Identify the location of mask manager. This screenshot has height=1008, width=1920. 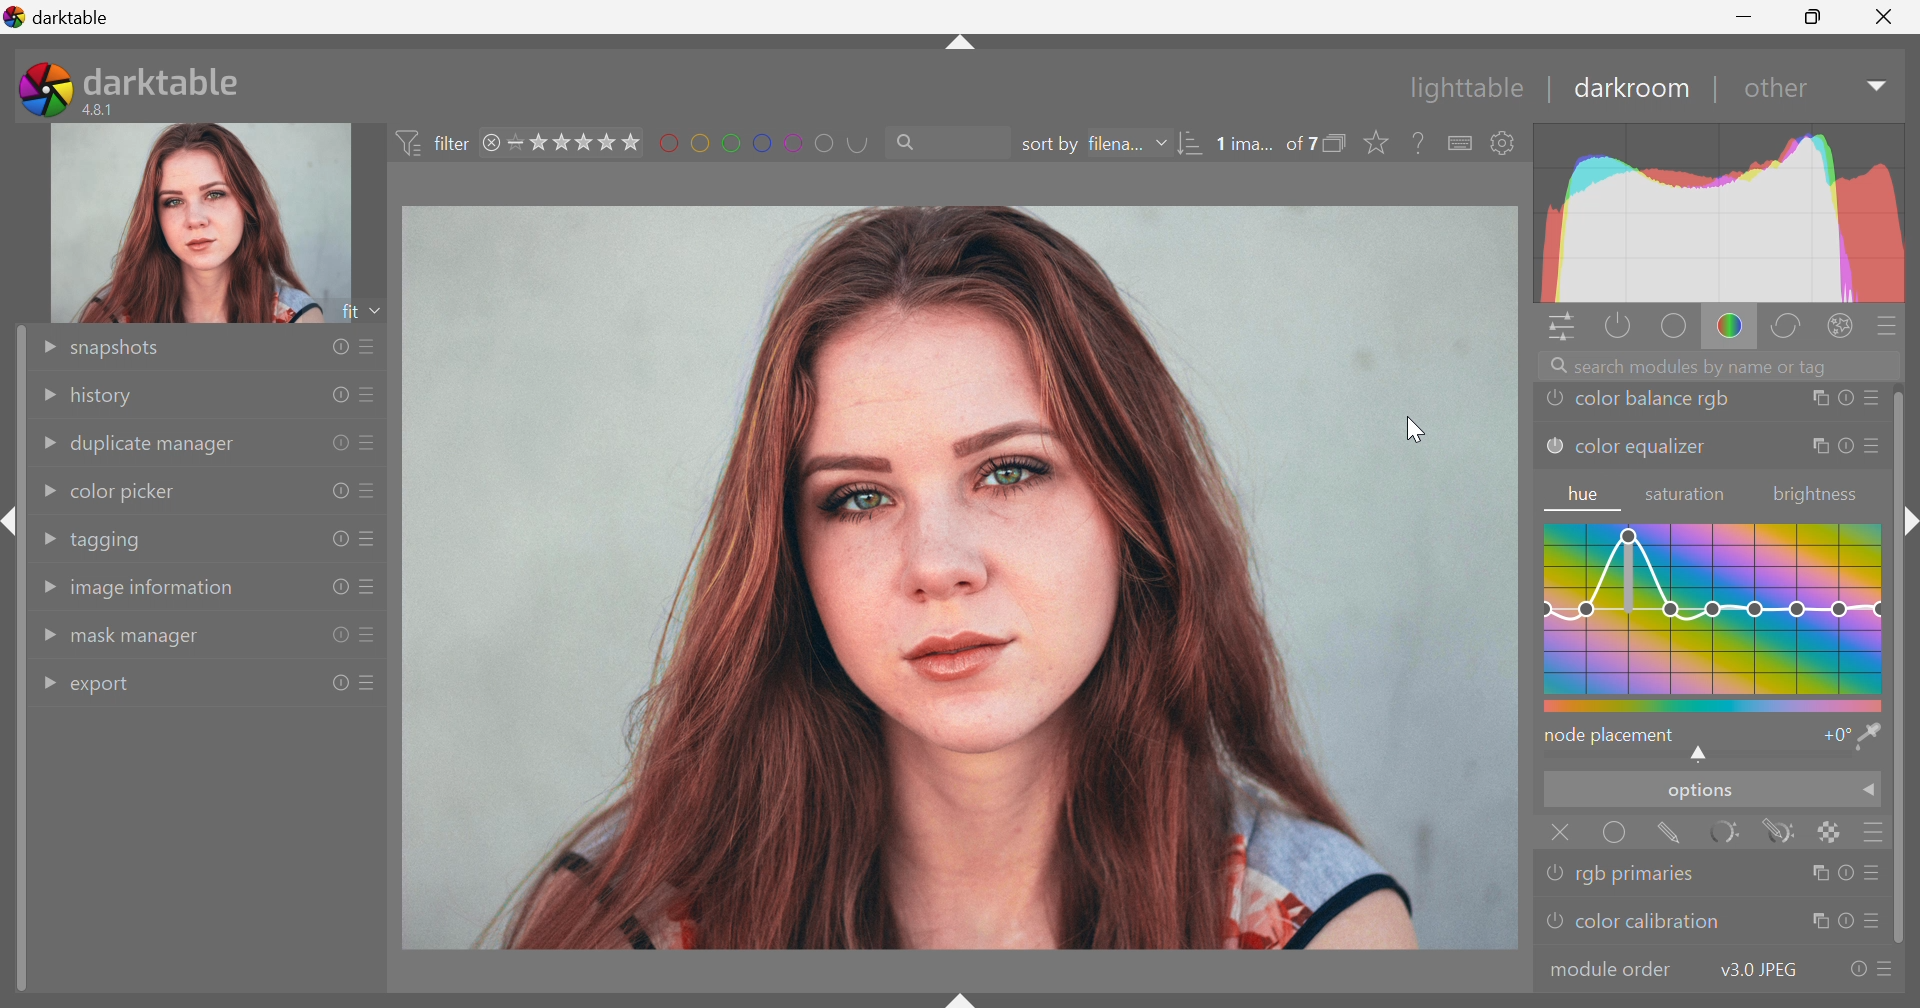
(139, 640).